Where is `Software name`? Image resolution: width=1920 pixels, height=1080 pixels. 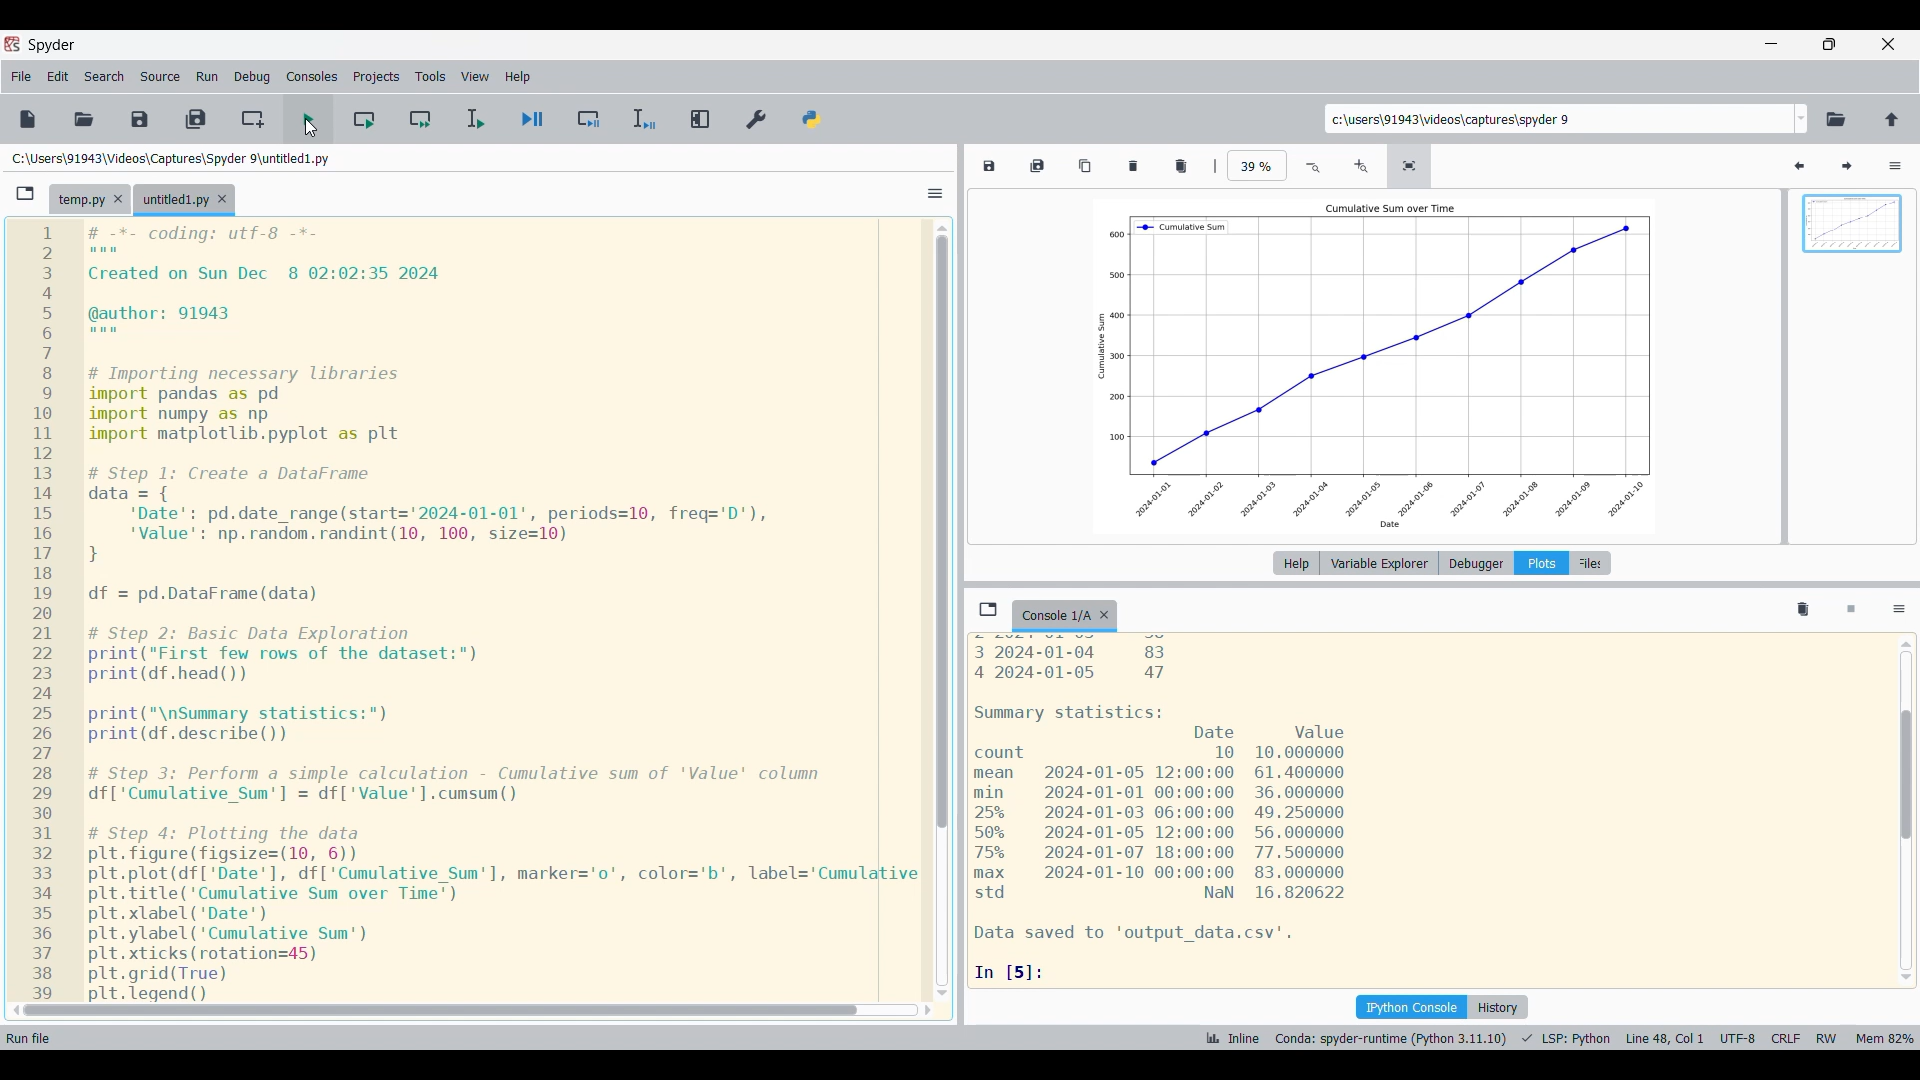
Software name is located at coordinates (52, 46).